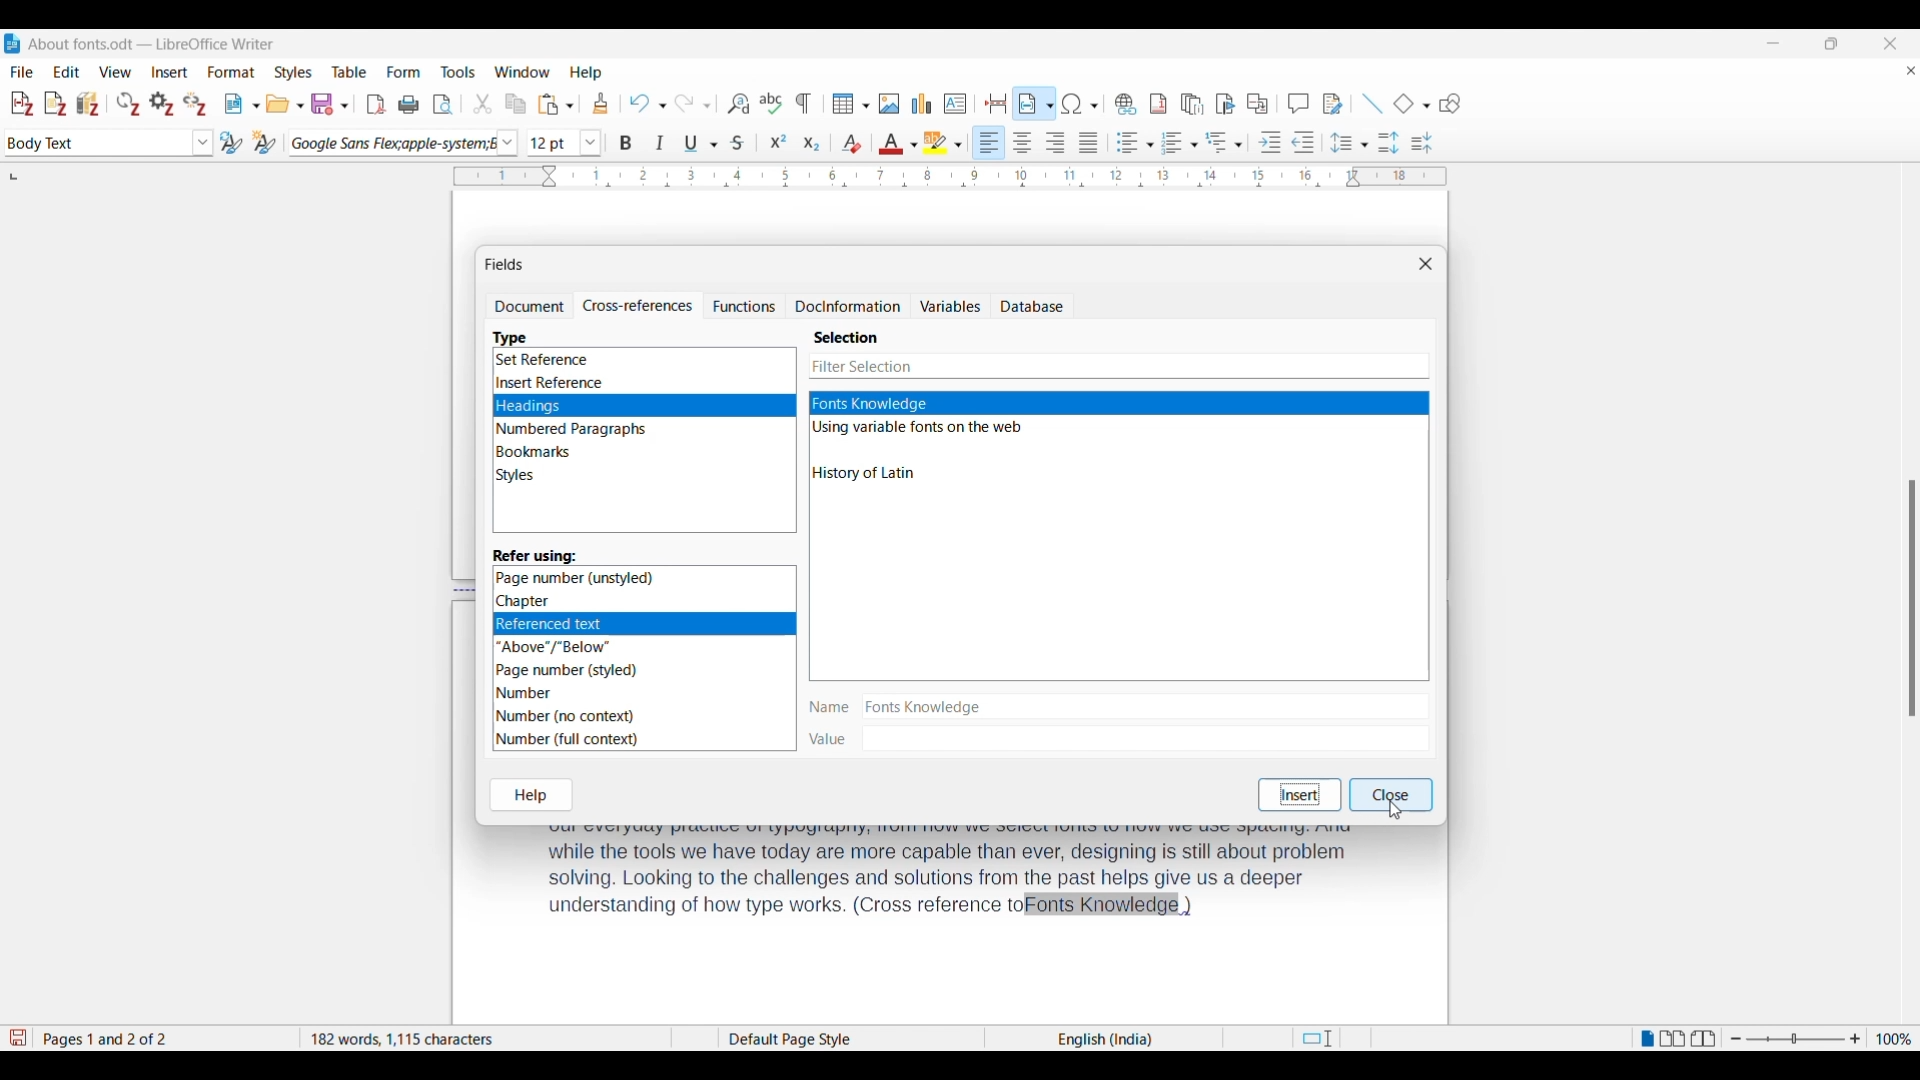 This screenshot has width=1920, height=1080. I want to click on Toggle formatting marks, so click(804, 103).